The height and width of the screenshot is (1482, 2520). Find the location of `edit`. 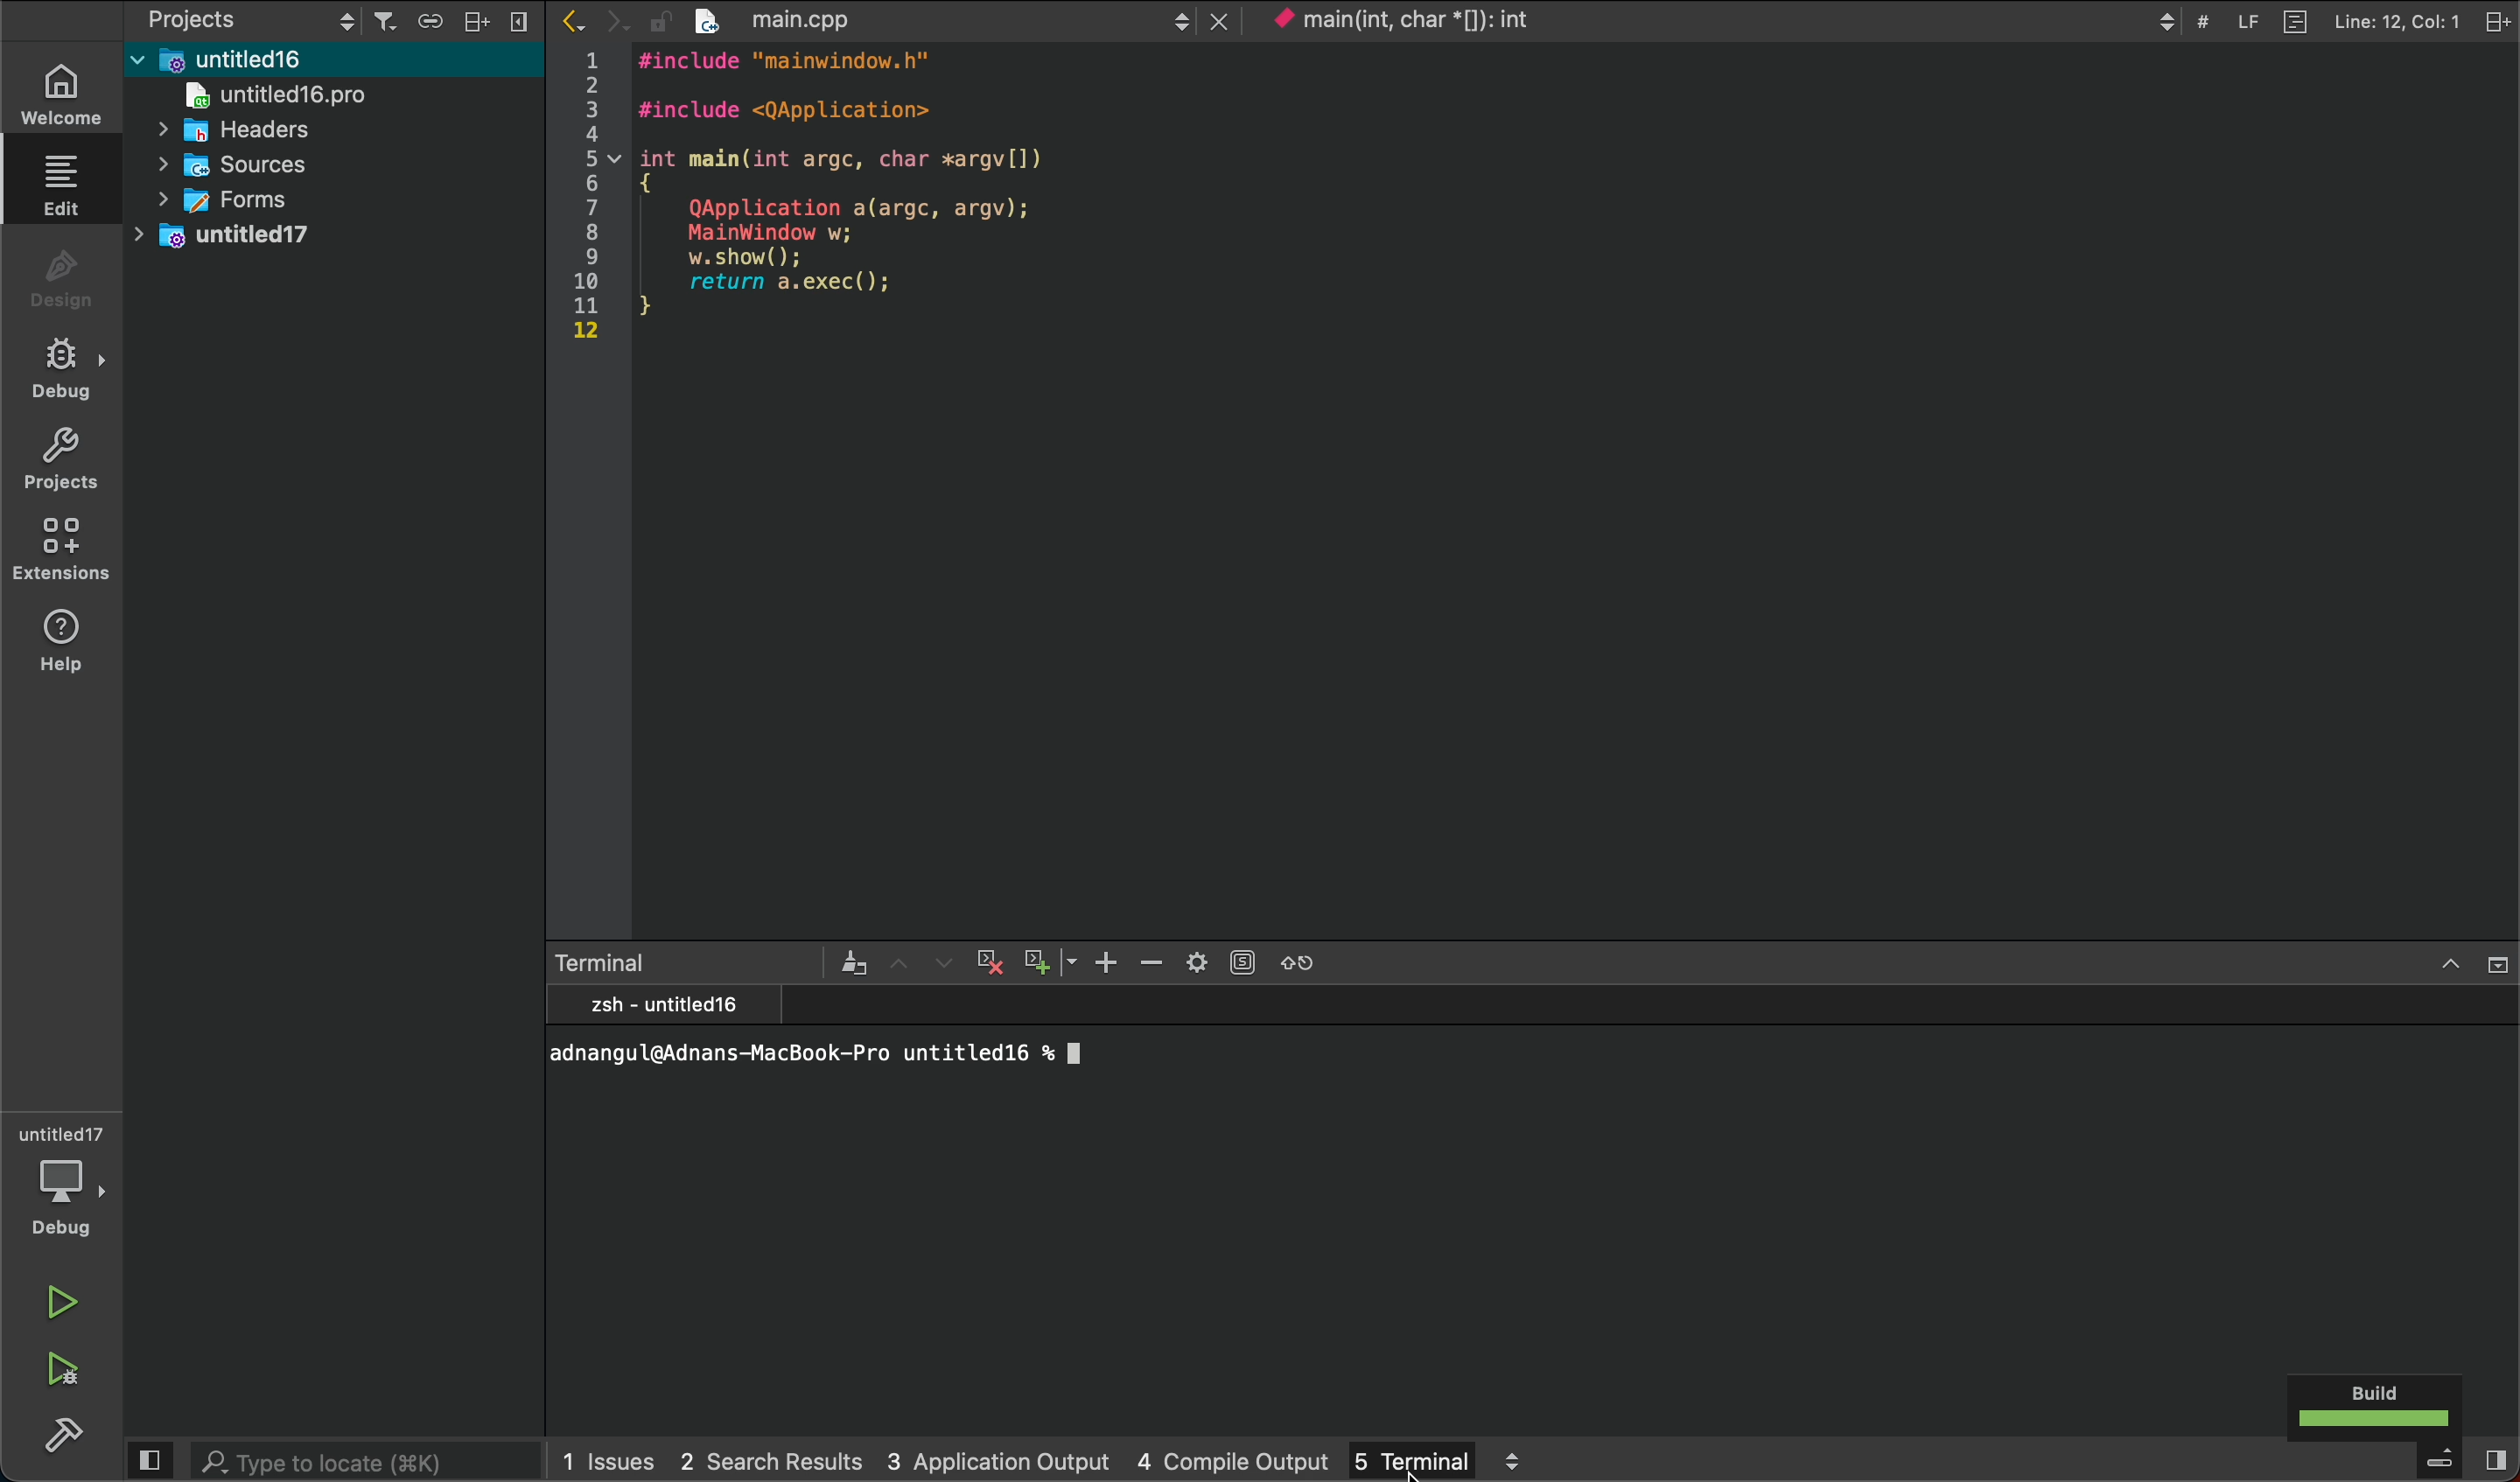

edit is located at coordinates (60, 181).